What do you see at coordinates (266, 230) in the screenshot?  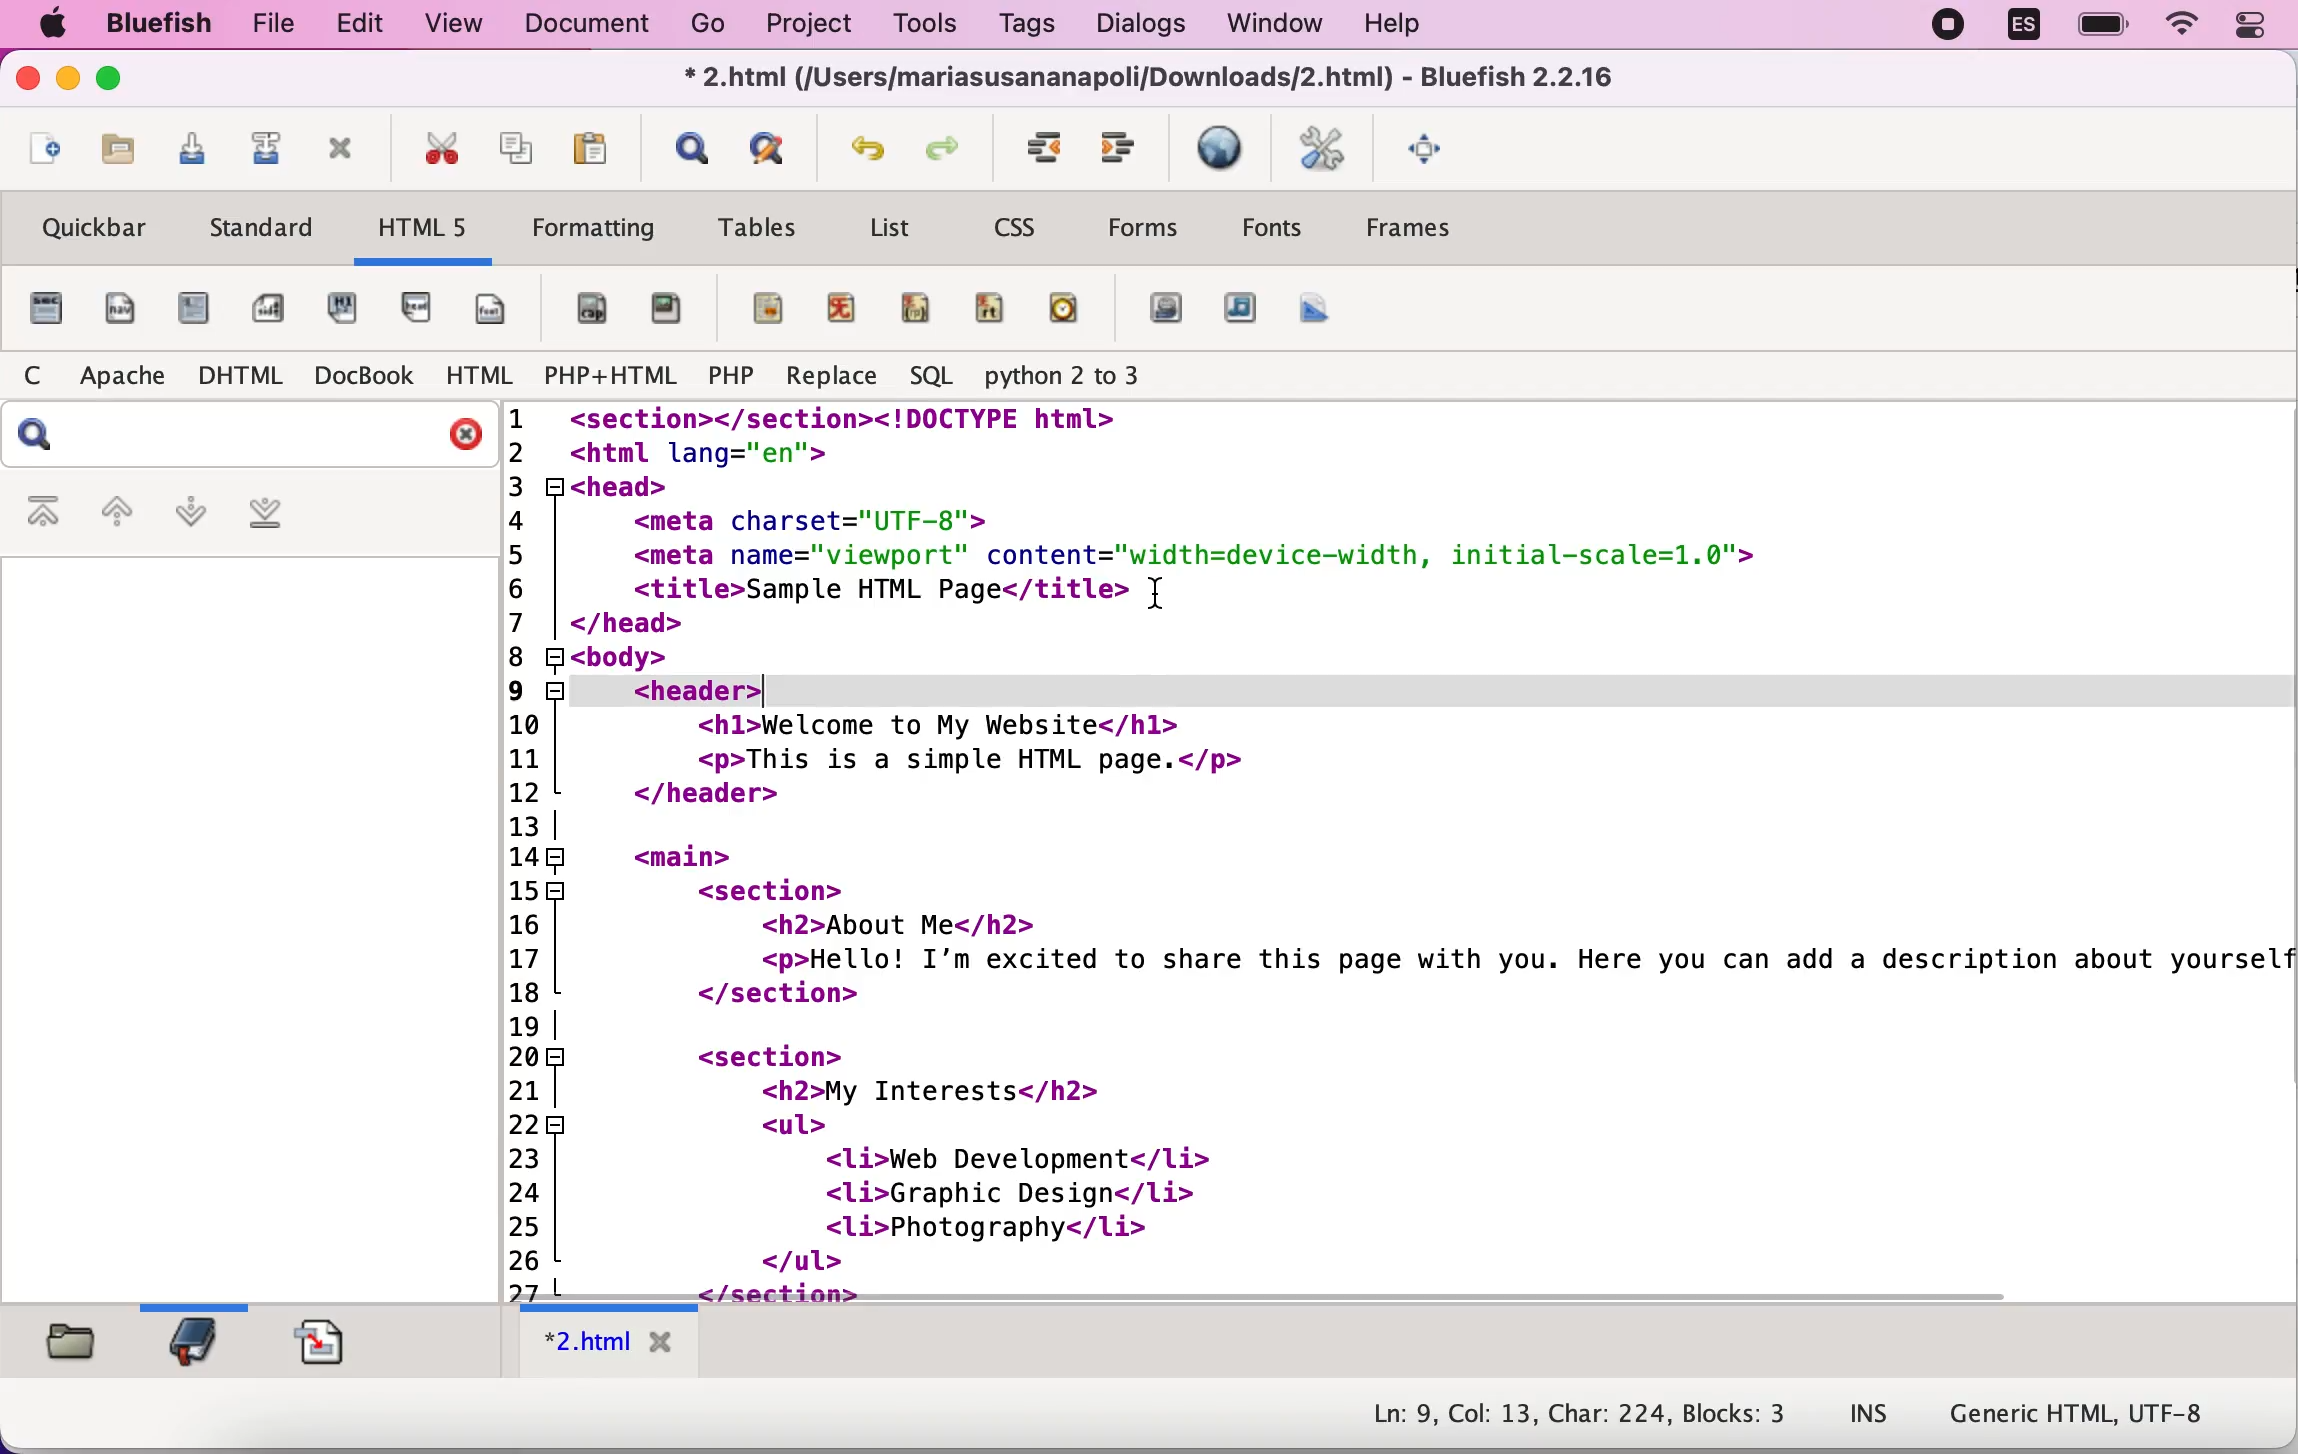 I see `standard` at bounding box center [266, 230].